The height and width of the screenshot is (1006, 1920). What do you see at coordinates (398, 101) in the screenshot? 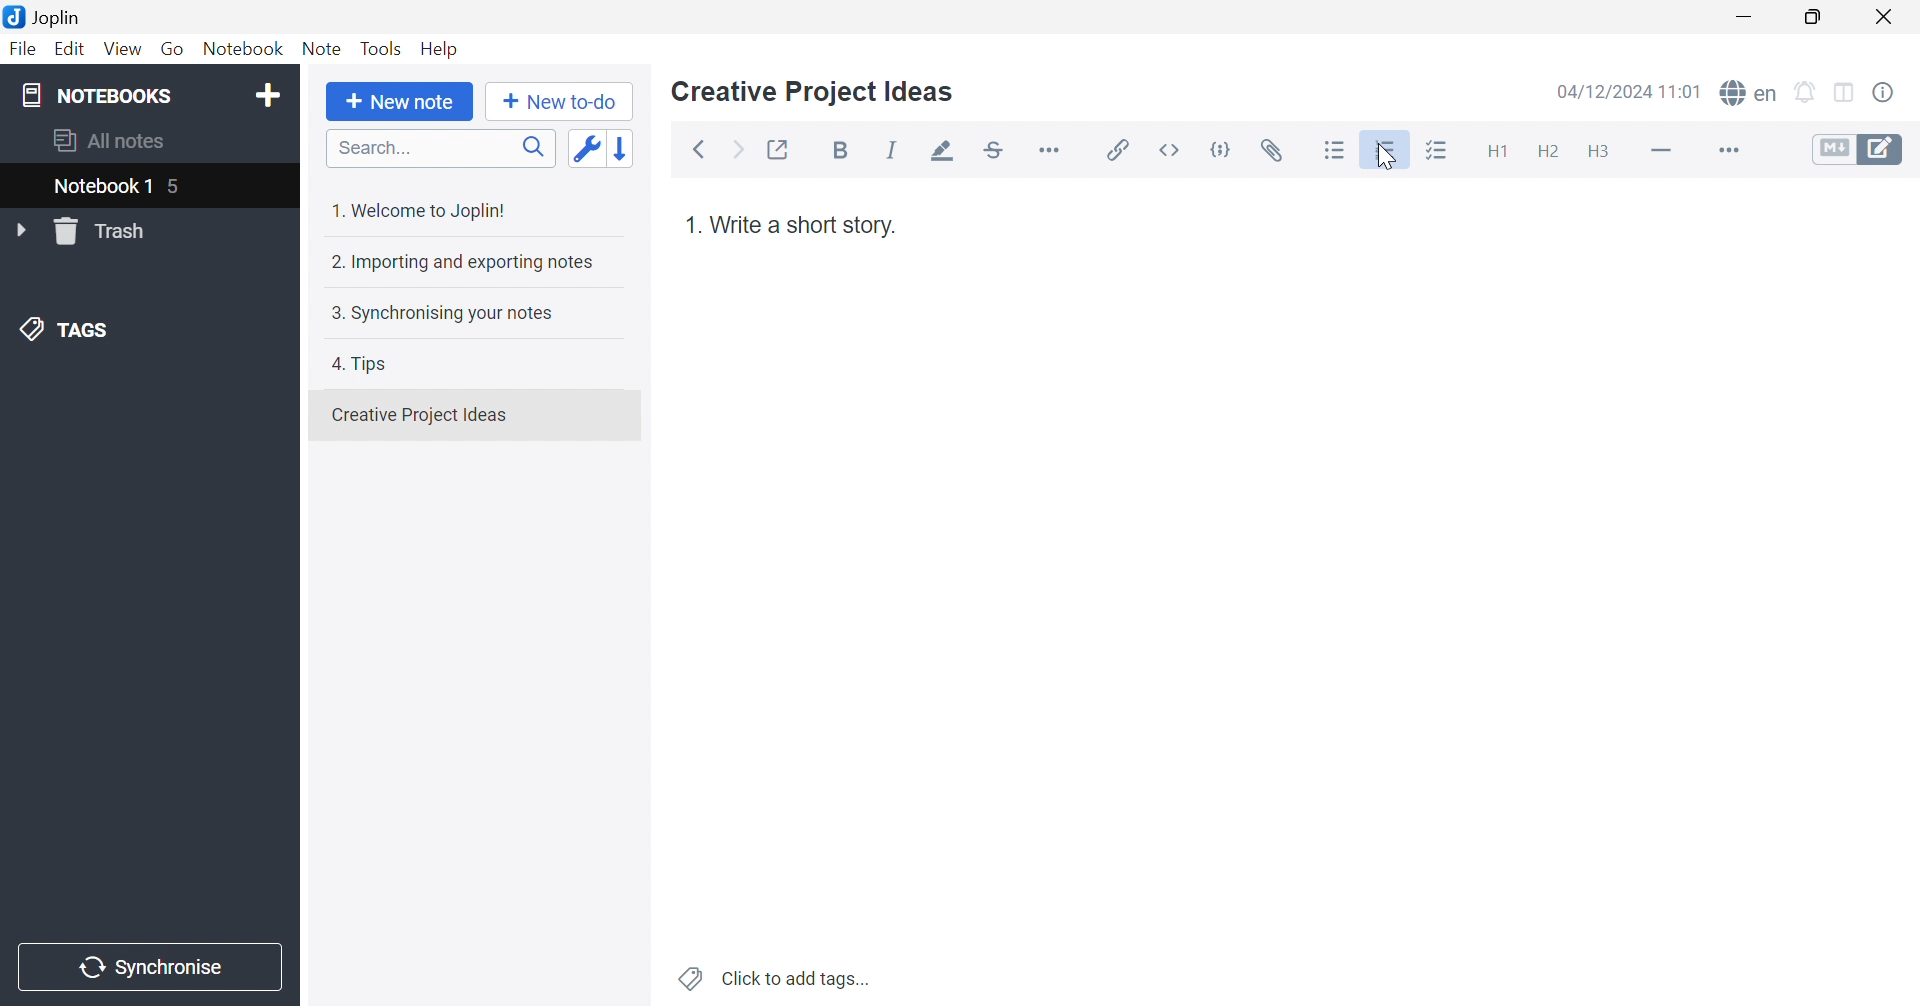
I see `New note` at bounding box center [398, 101].